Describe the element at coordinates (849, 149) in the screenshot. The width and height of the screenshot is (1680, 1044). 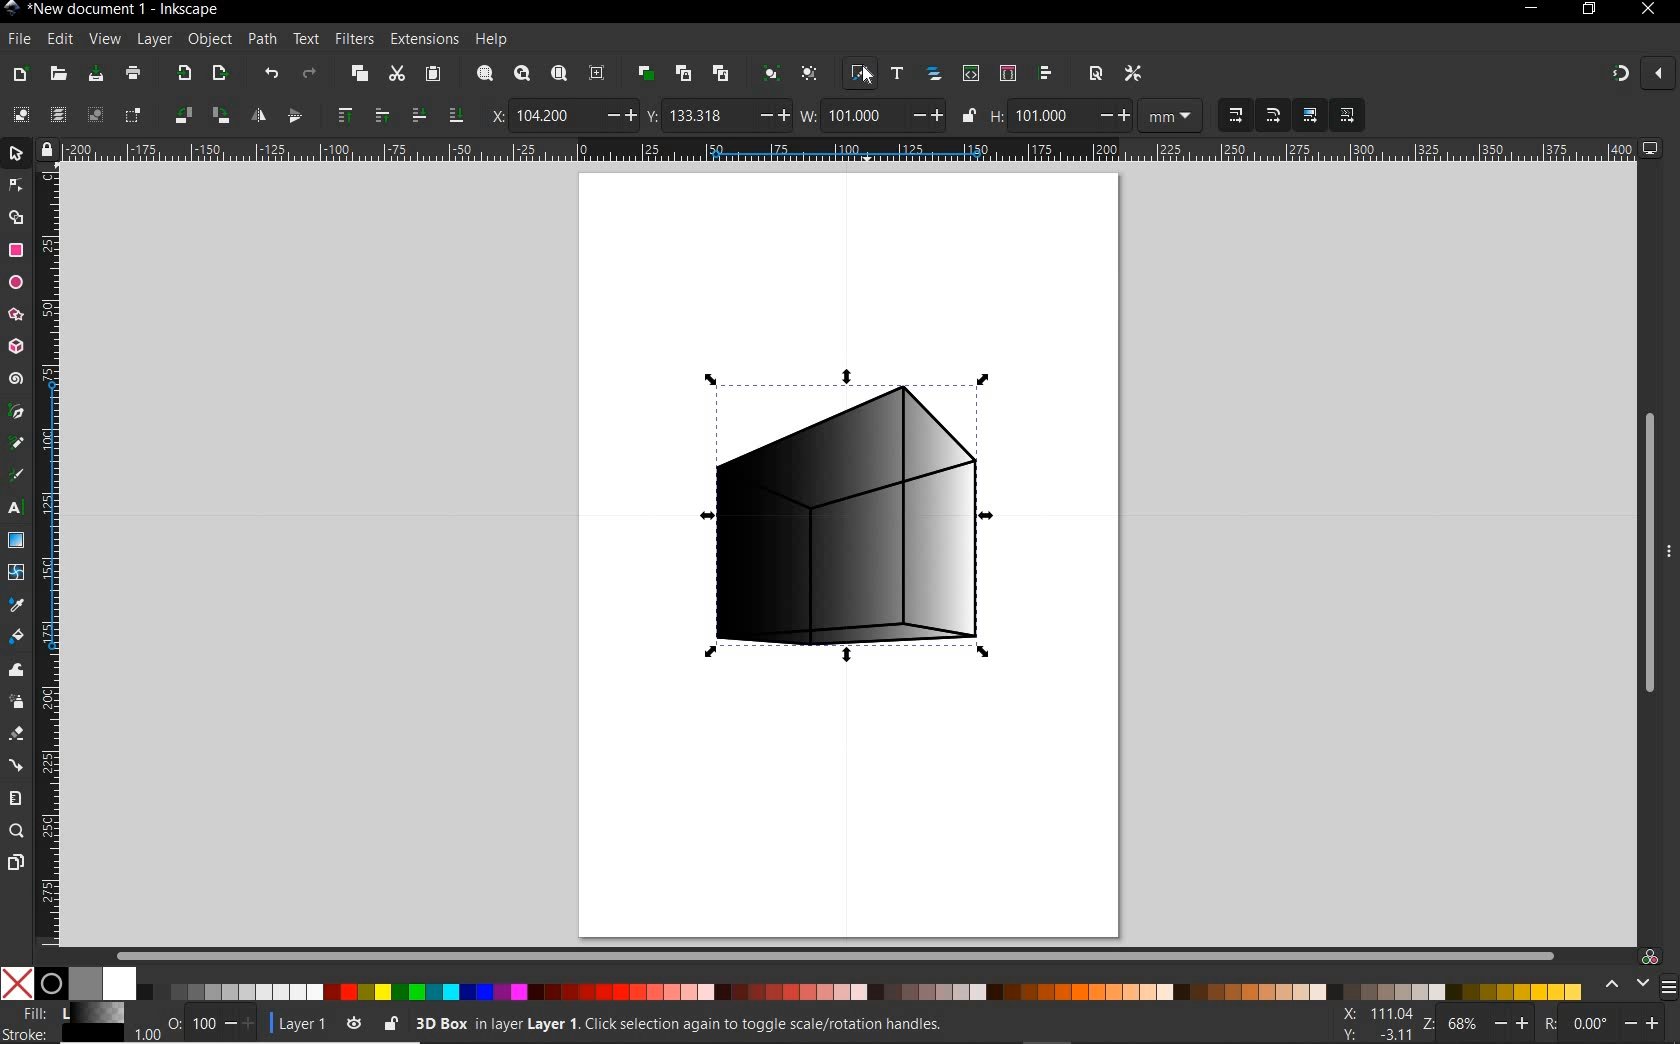
I see `RULER` at that location.